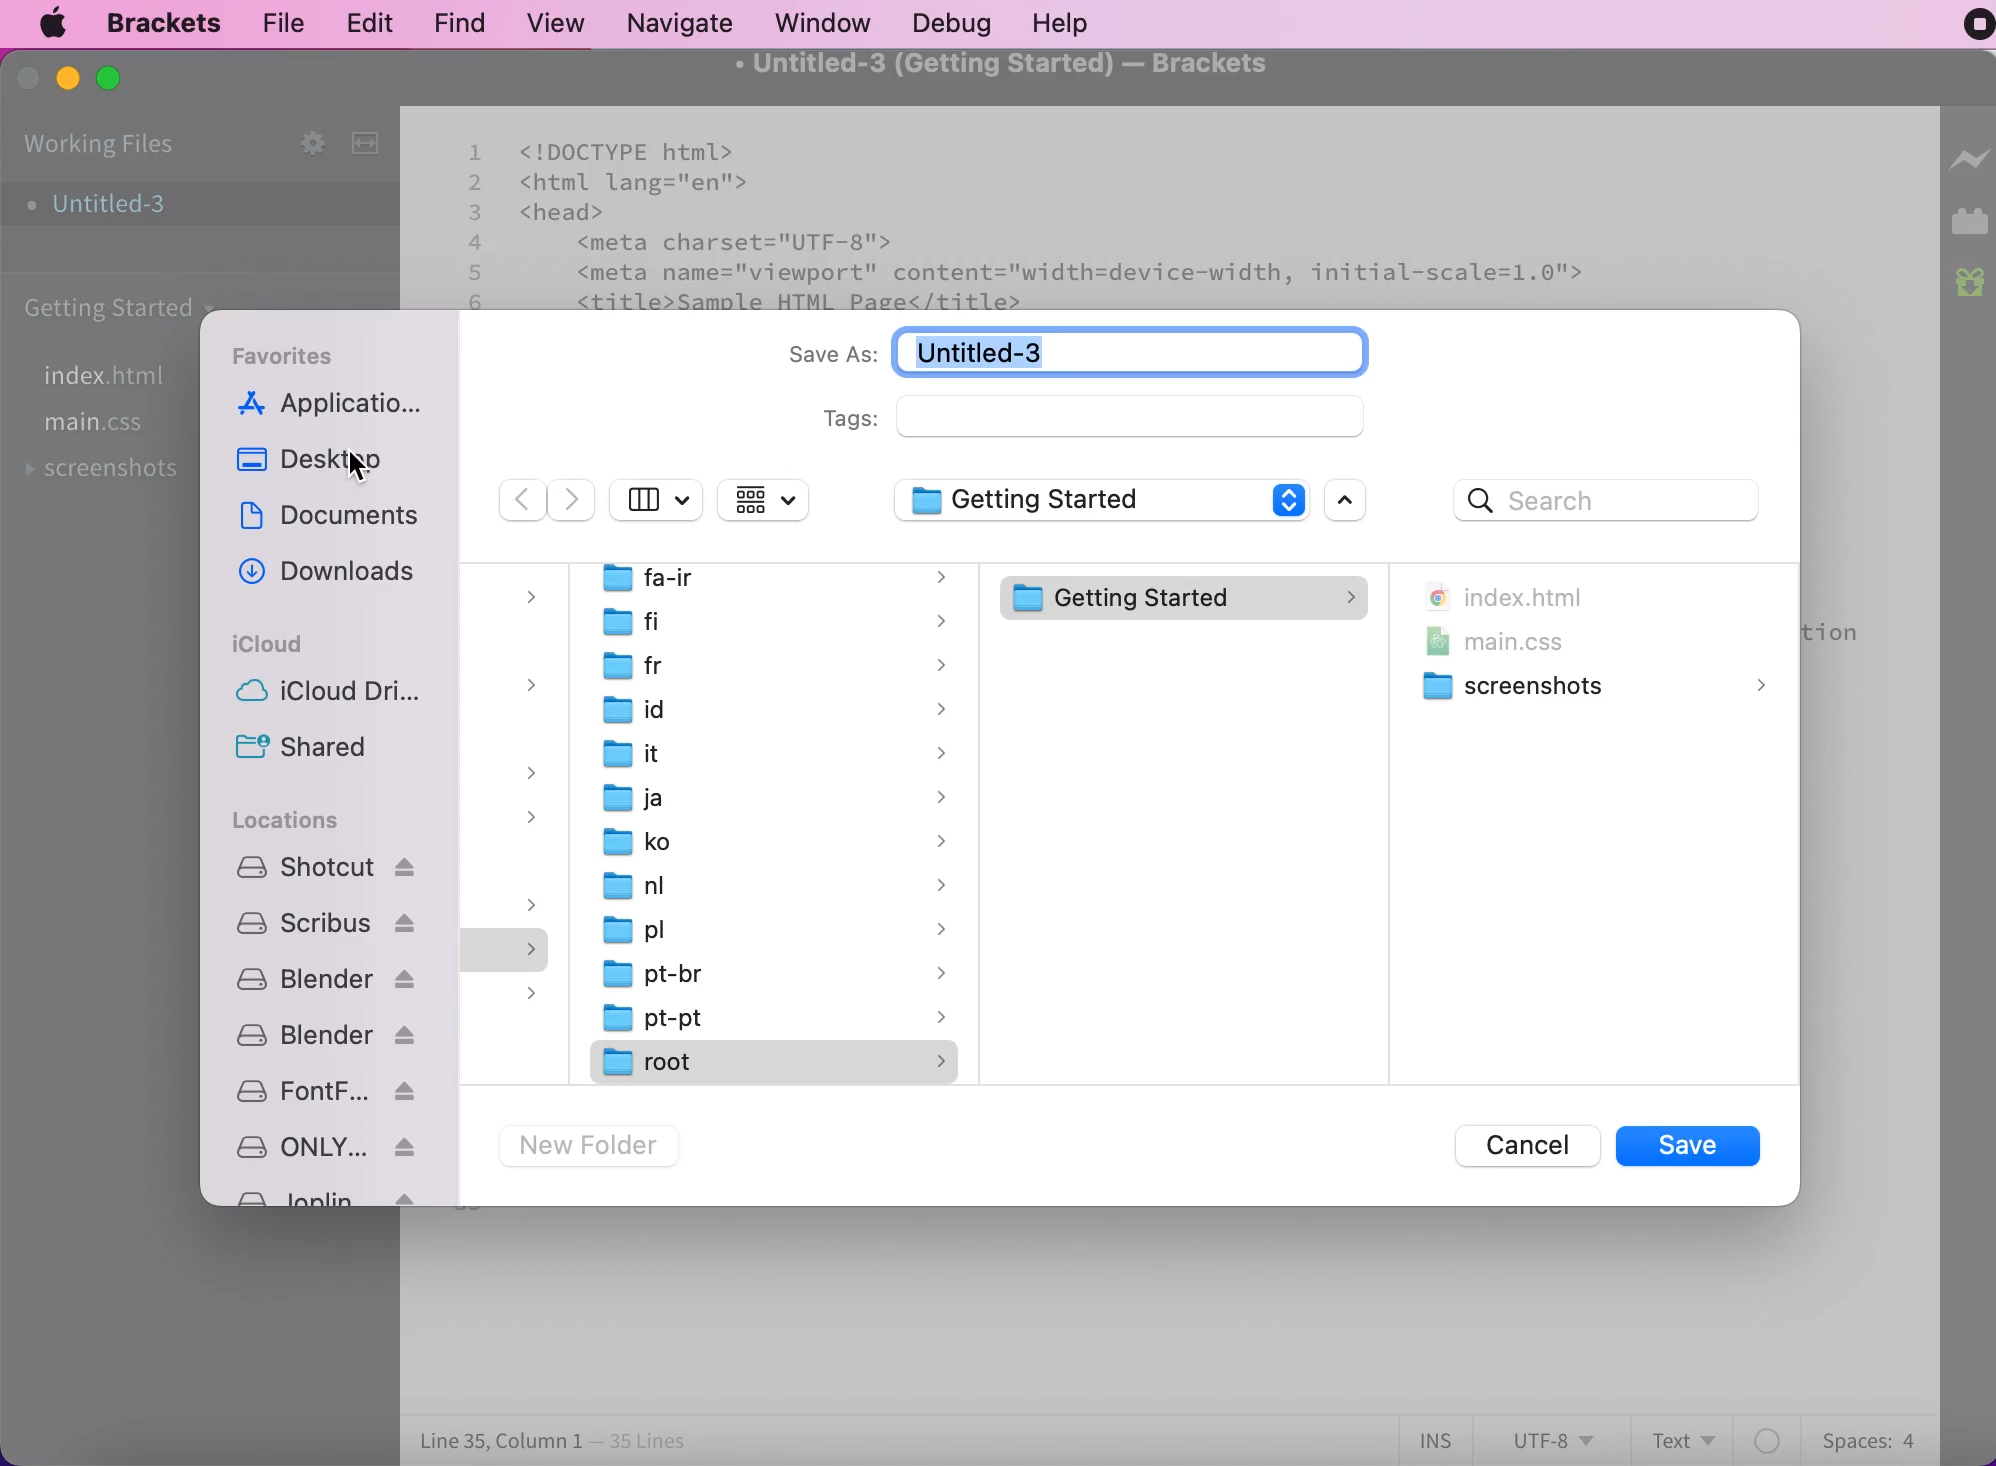 The height and width of the screenshot is (1466, 1996). Describe the element at coordinates (560, 21) in the screenshot. I see `view` at that location.